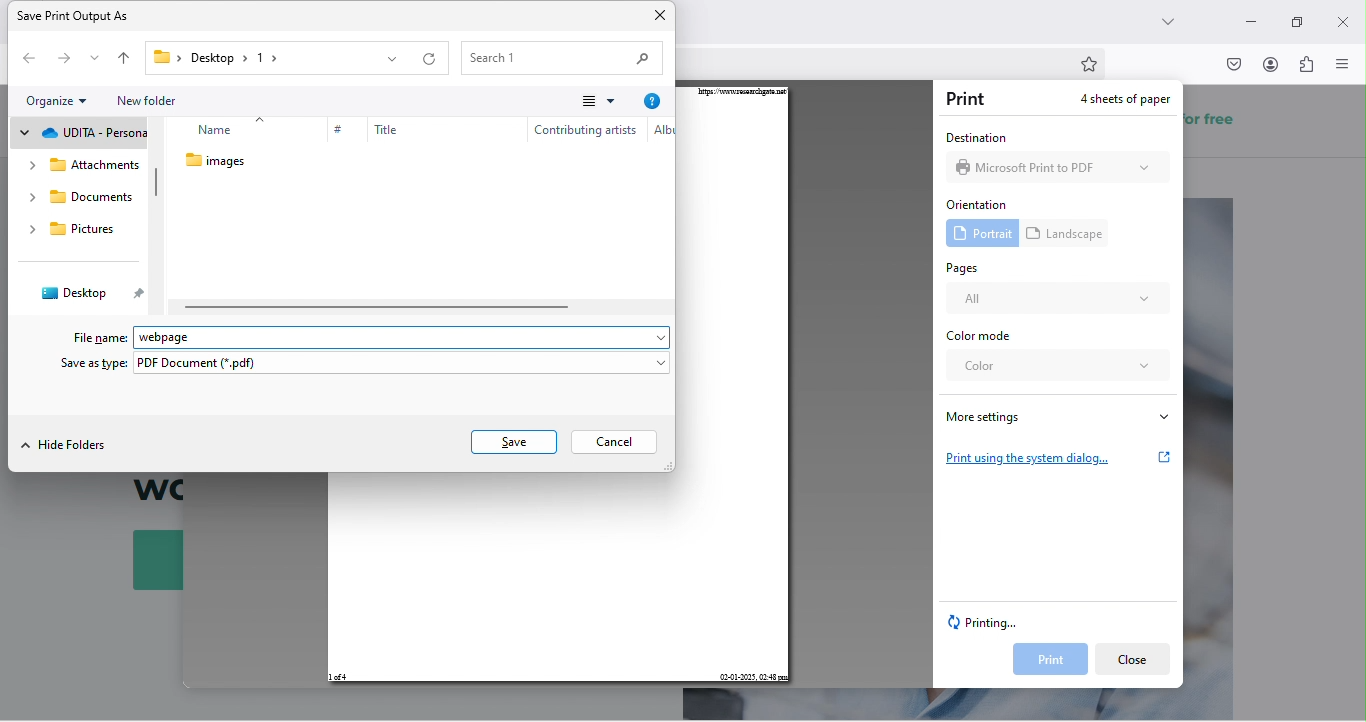 The width and height of the screenshot is (1366, 722). I want to click on close, so click(1133, 659).